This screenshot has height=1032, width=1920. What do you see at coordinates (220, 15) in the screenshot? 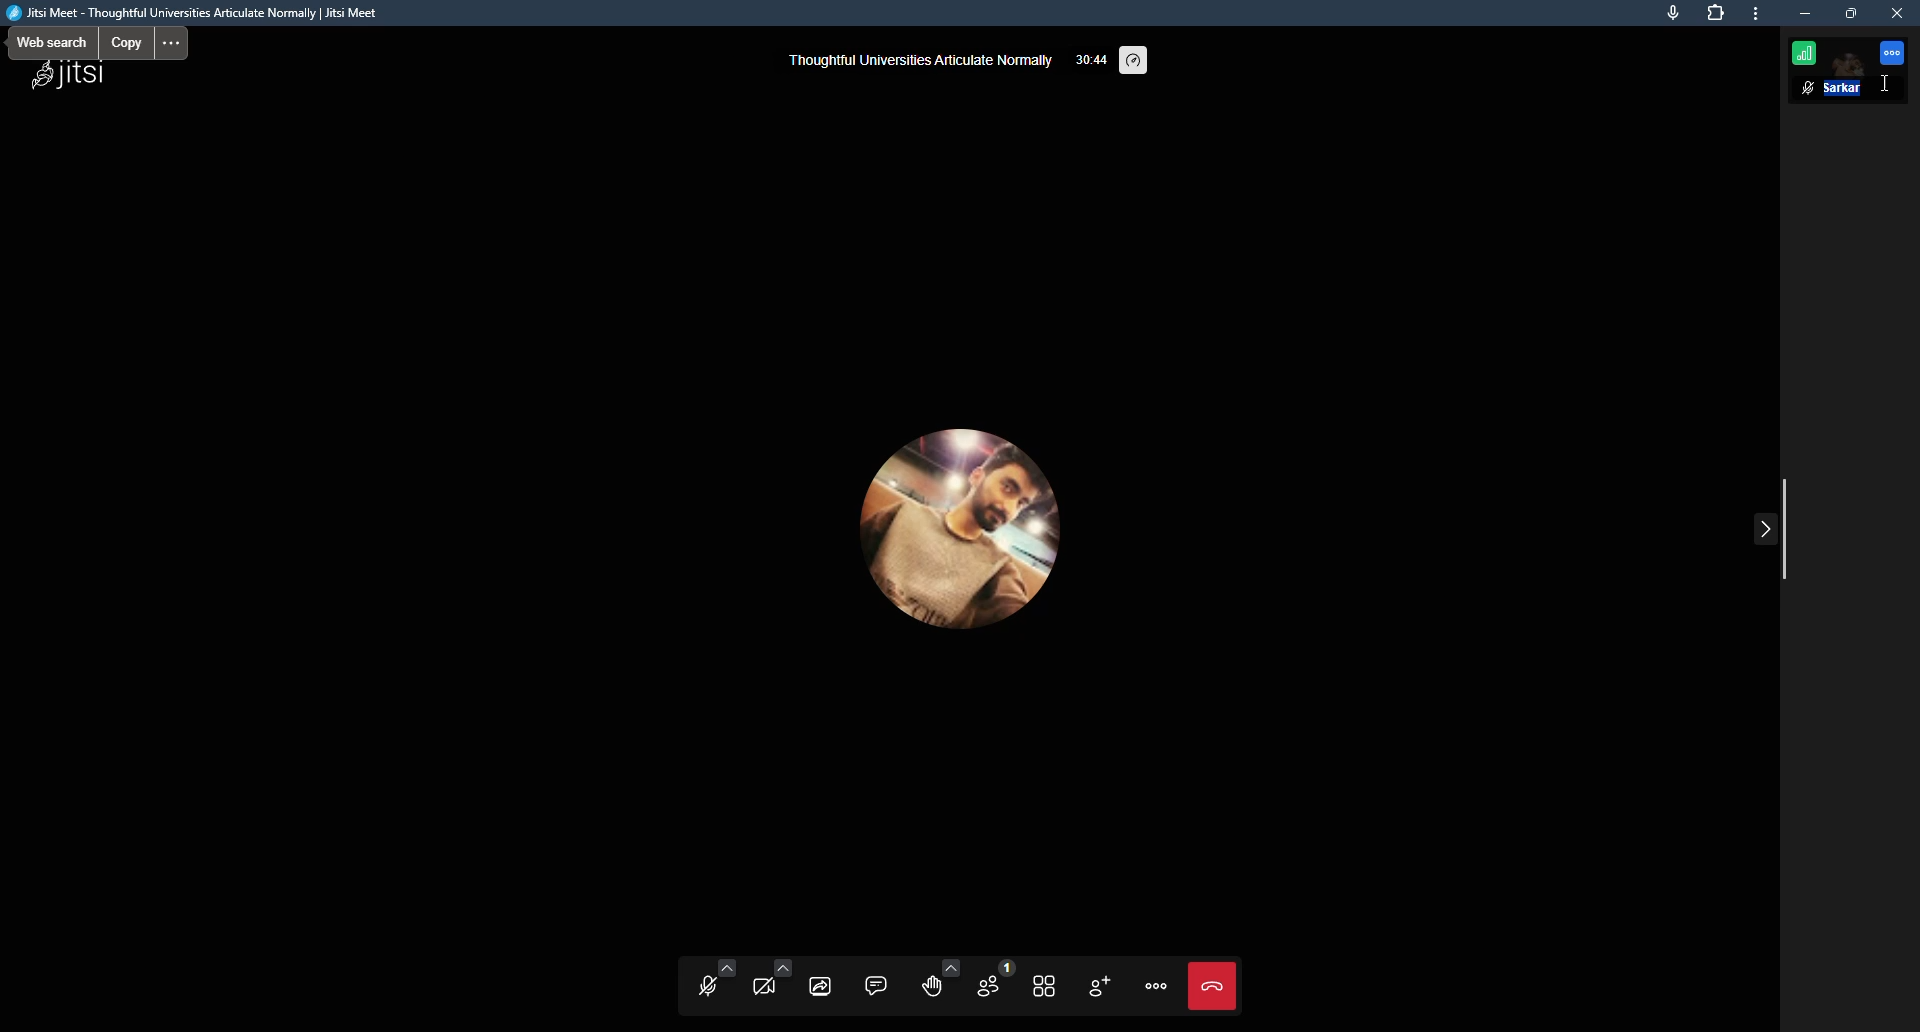
I see `Jitsi Meet - Thoughtful Universities Articulate Normally | Jitsi Meet` at bounding box center [220, 15].